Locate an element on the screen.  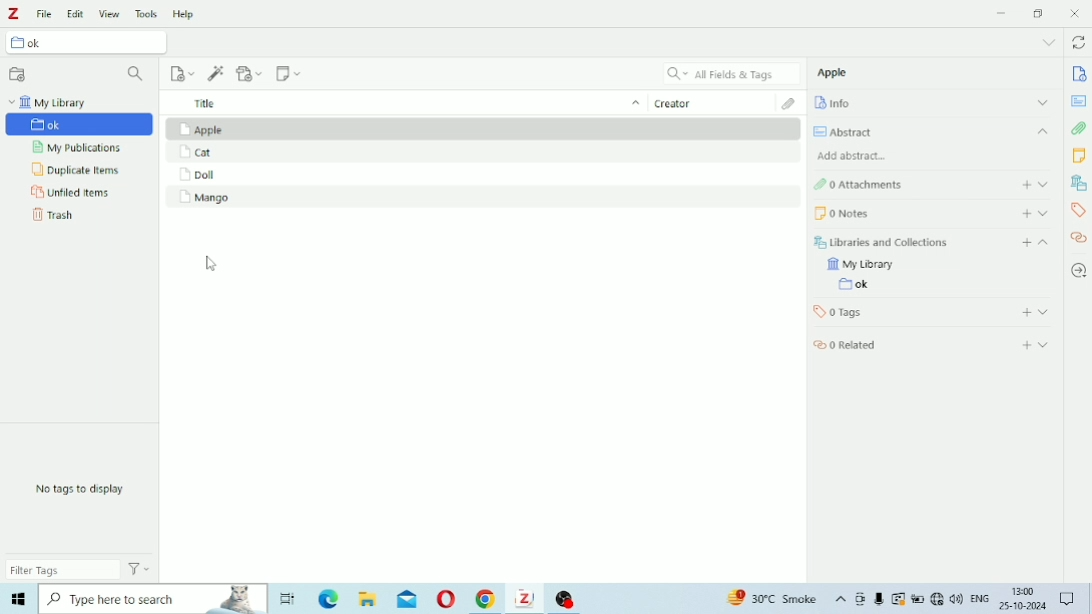
Expand section is located at coordinates (1044, 213).